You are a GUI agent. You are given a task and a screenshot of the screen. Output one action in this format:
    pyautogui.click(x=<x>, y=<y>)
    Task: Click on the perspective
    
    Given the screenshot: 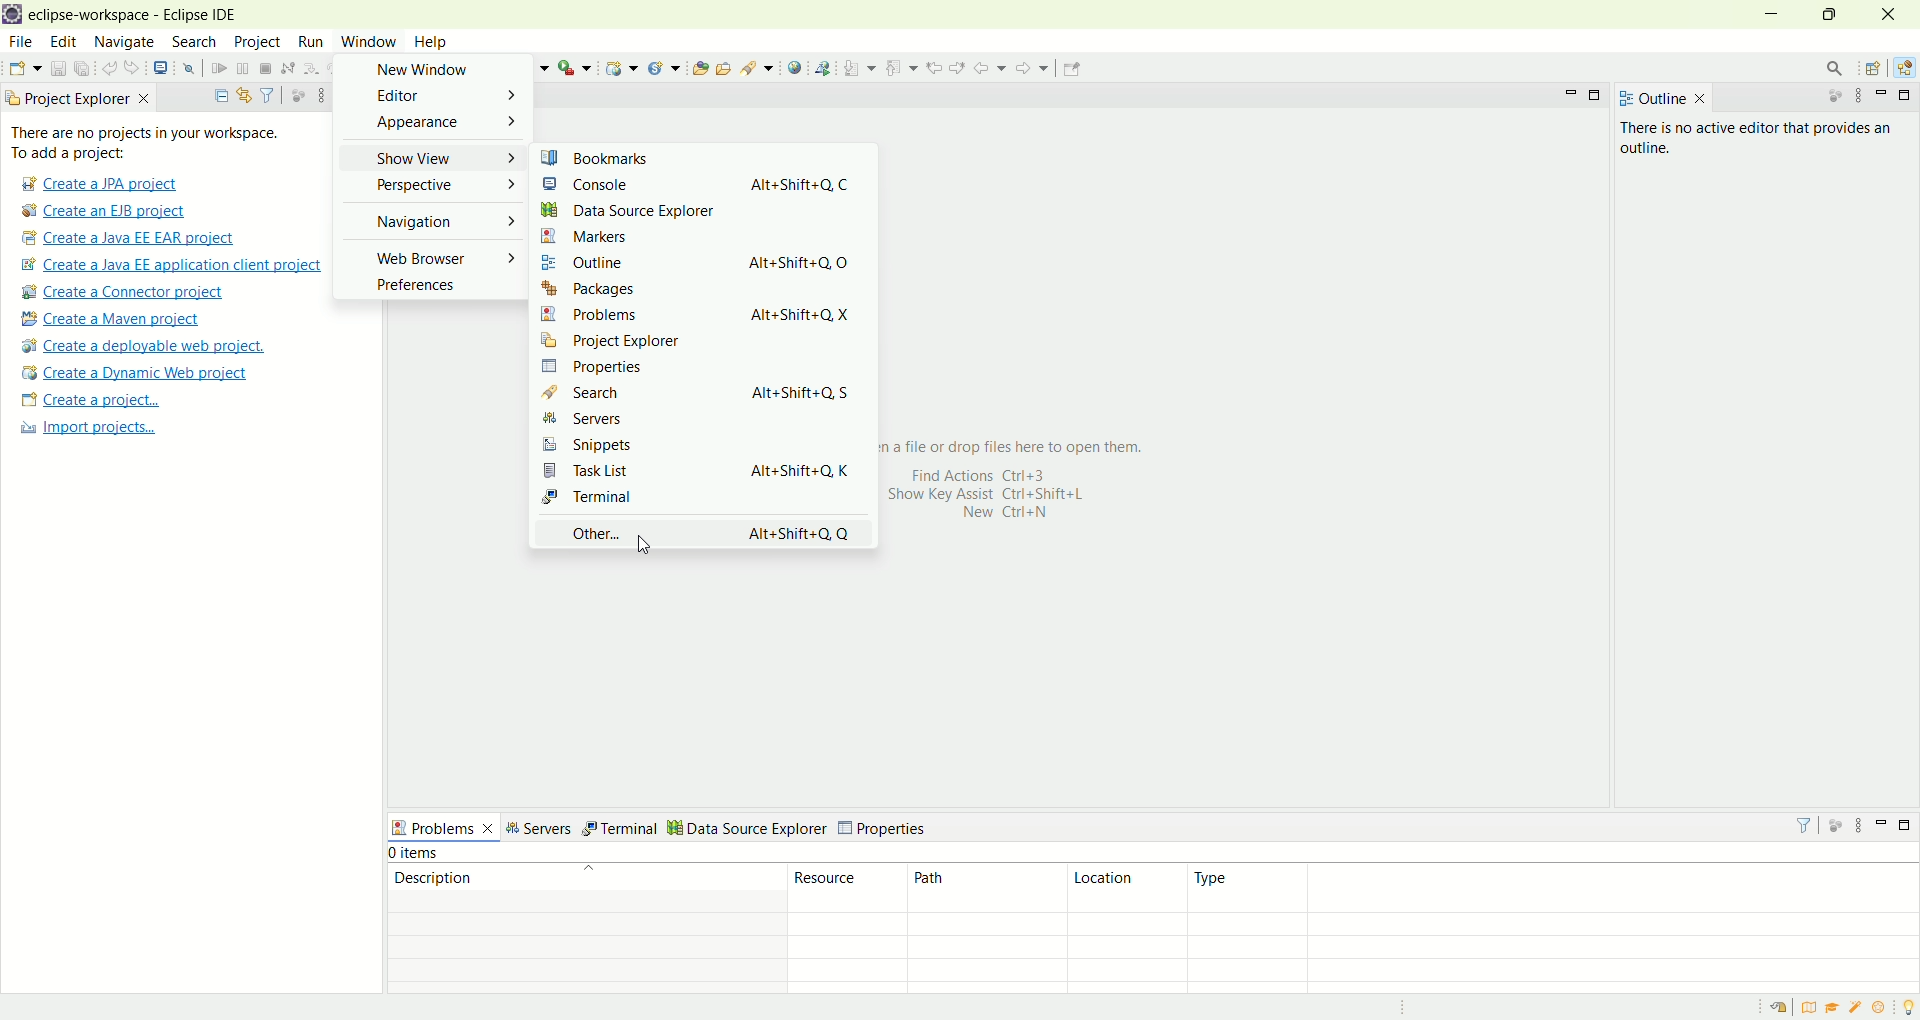 What is the action you would take?
    pyautogui.click(x=433, y=190)
    